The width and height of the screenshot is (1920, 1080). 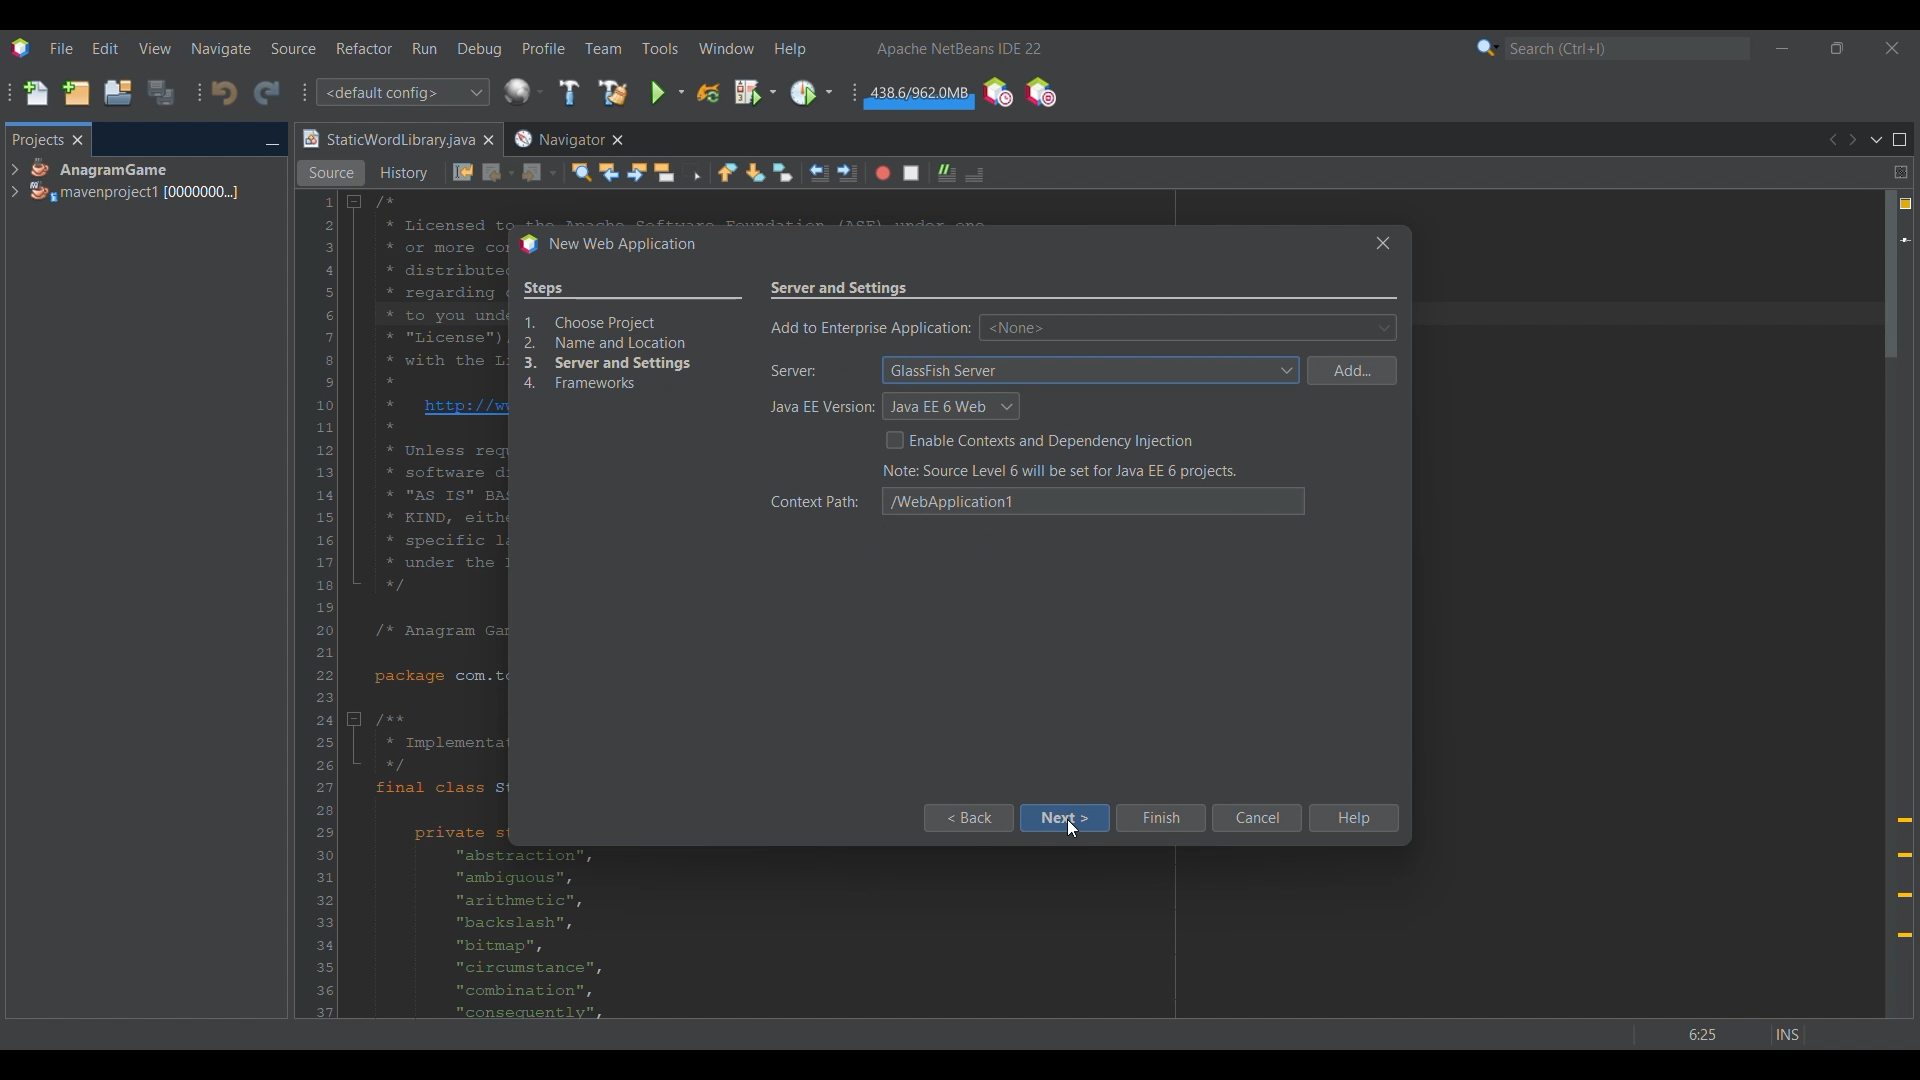 What do you see at coordinates (463, 172) in the screenshot?
I see `Last edit` at bounding box center [463, 172].